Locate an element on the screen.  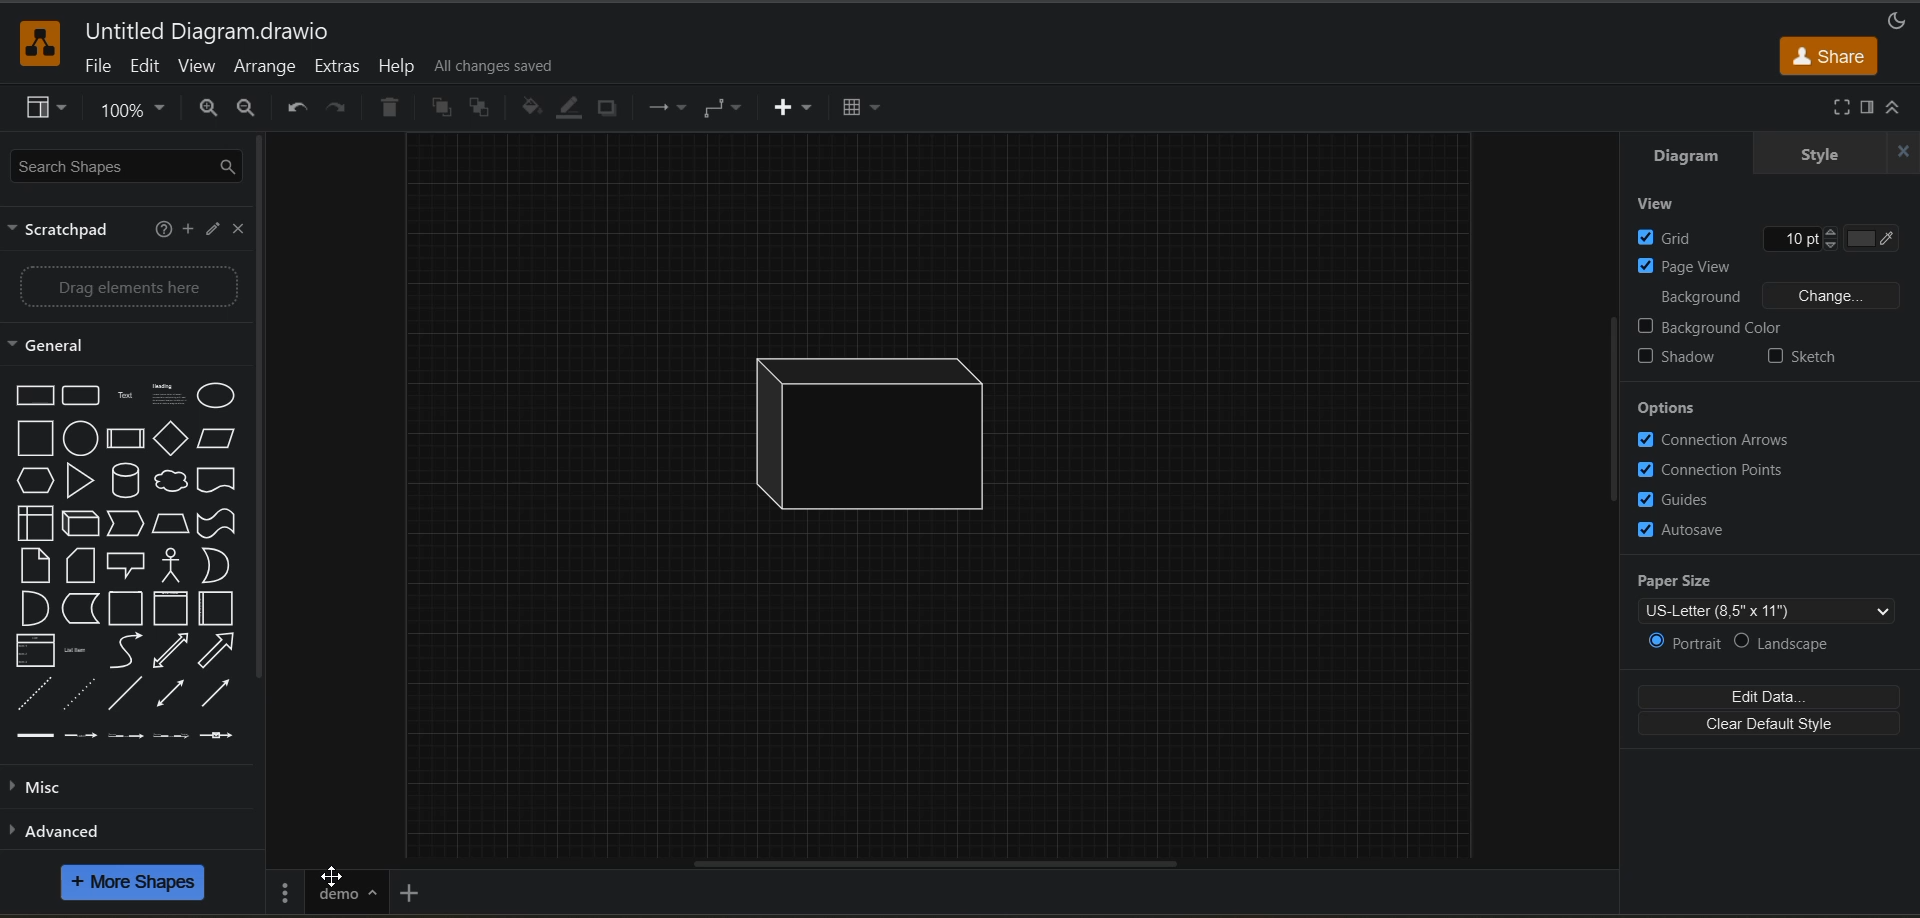
autosave is located at coordinates (1687, 531).